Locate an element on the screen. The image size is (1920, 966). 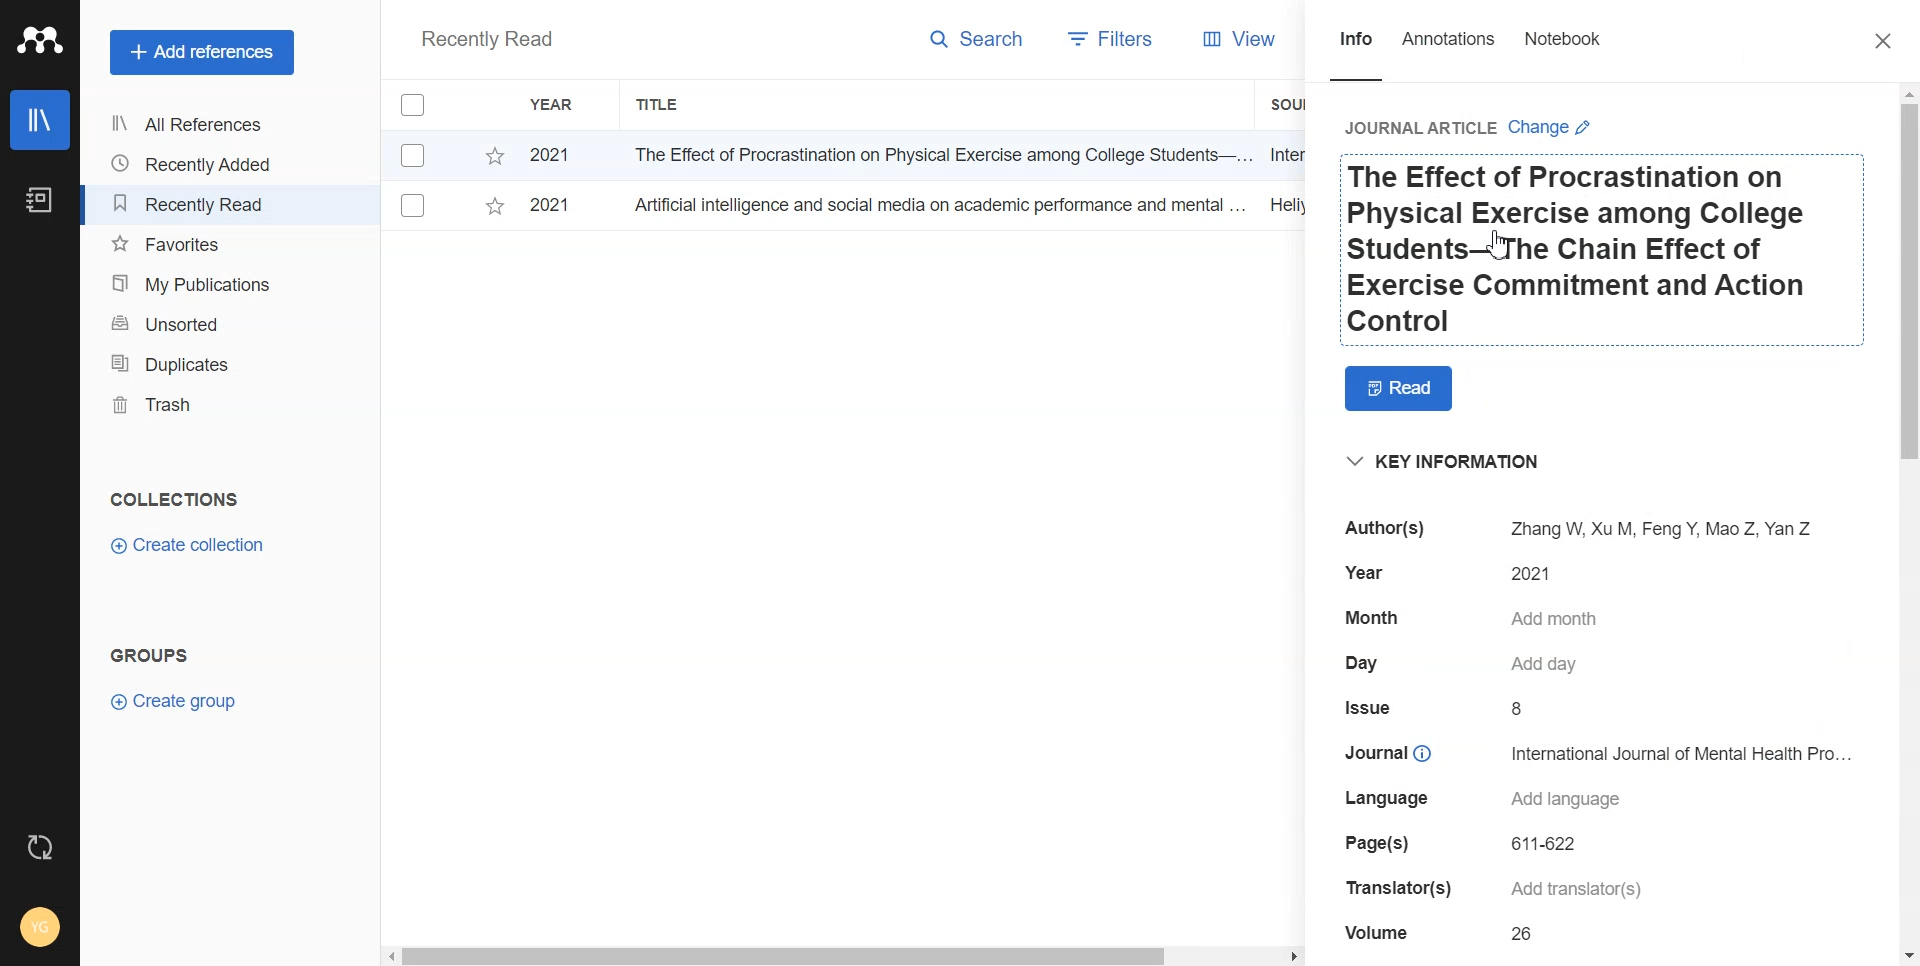
Starred is located at coordinates (494, 156).